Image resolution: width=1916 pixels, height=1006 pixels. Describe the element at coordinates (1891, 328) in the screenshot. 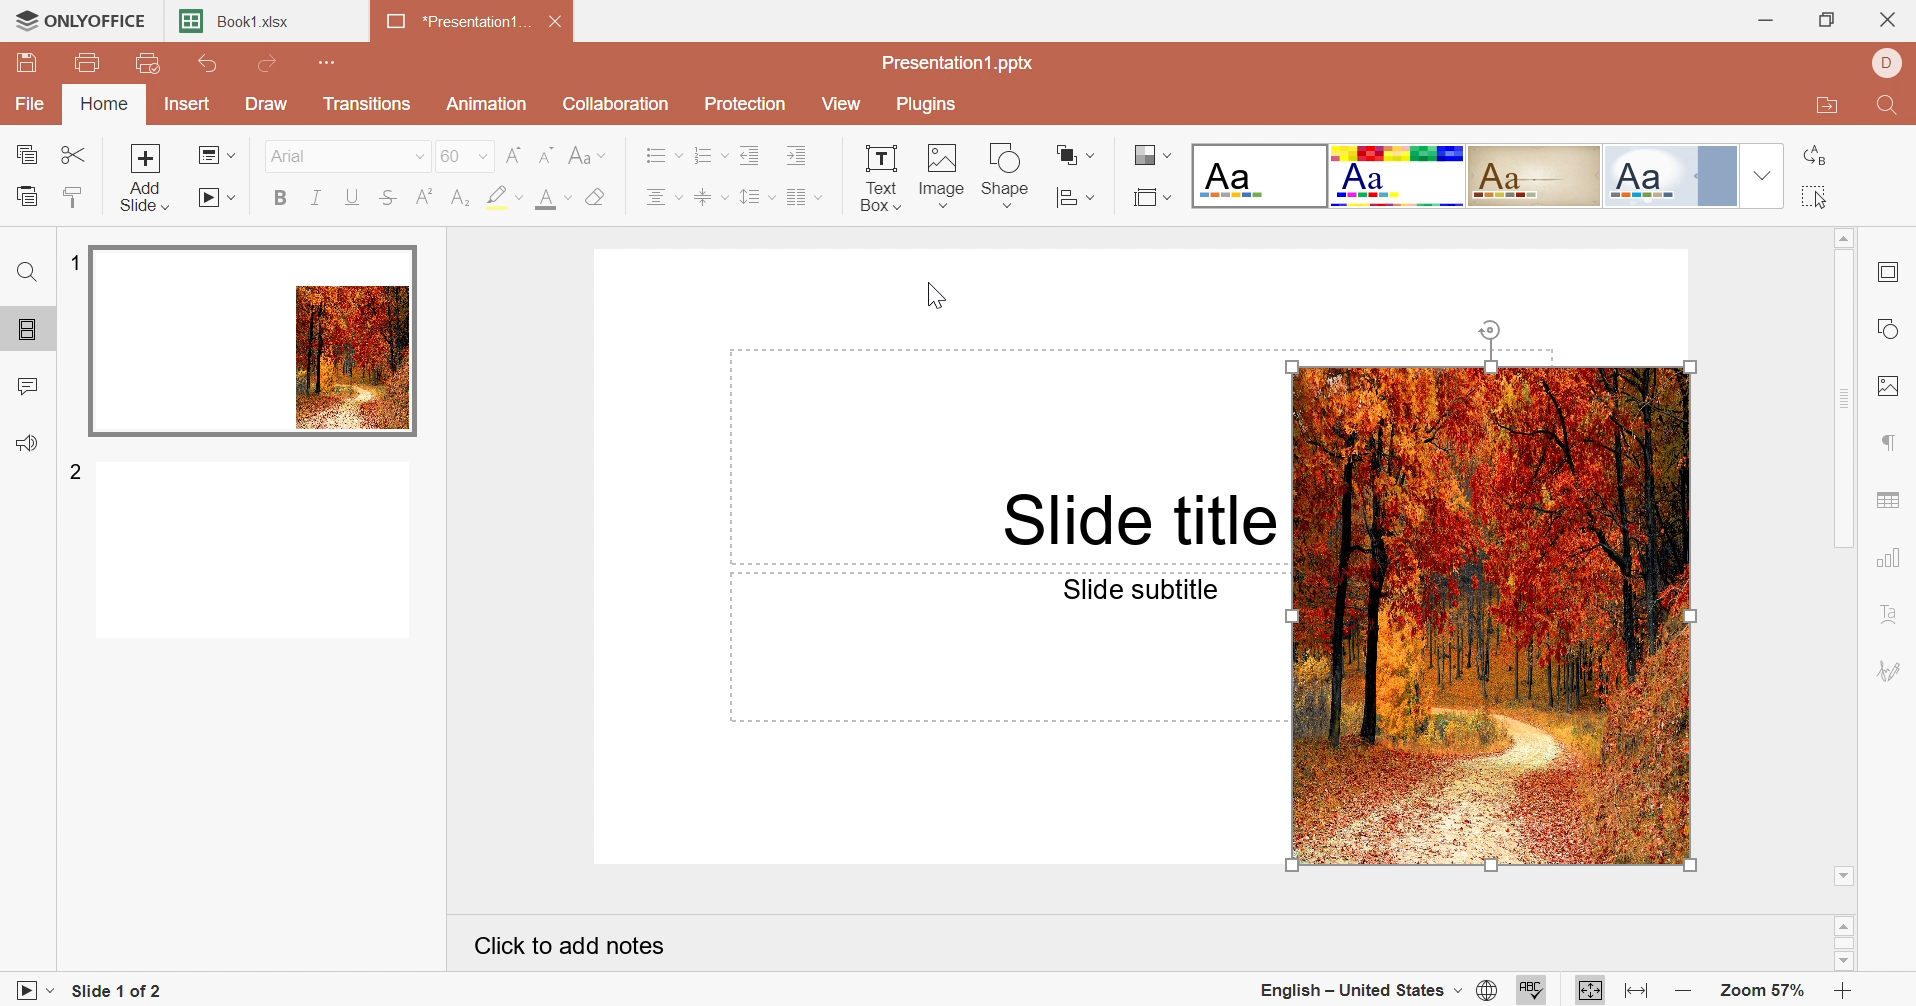

I see `Shape settings` at that location.